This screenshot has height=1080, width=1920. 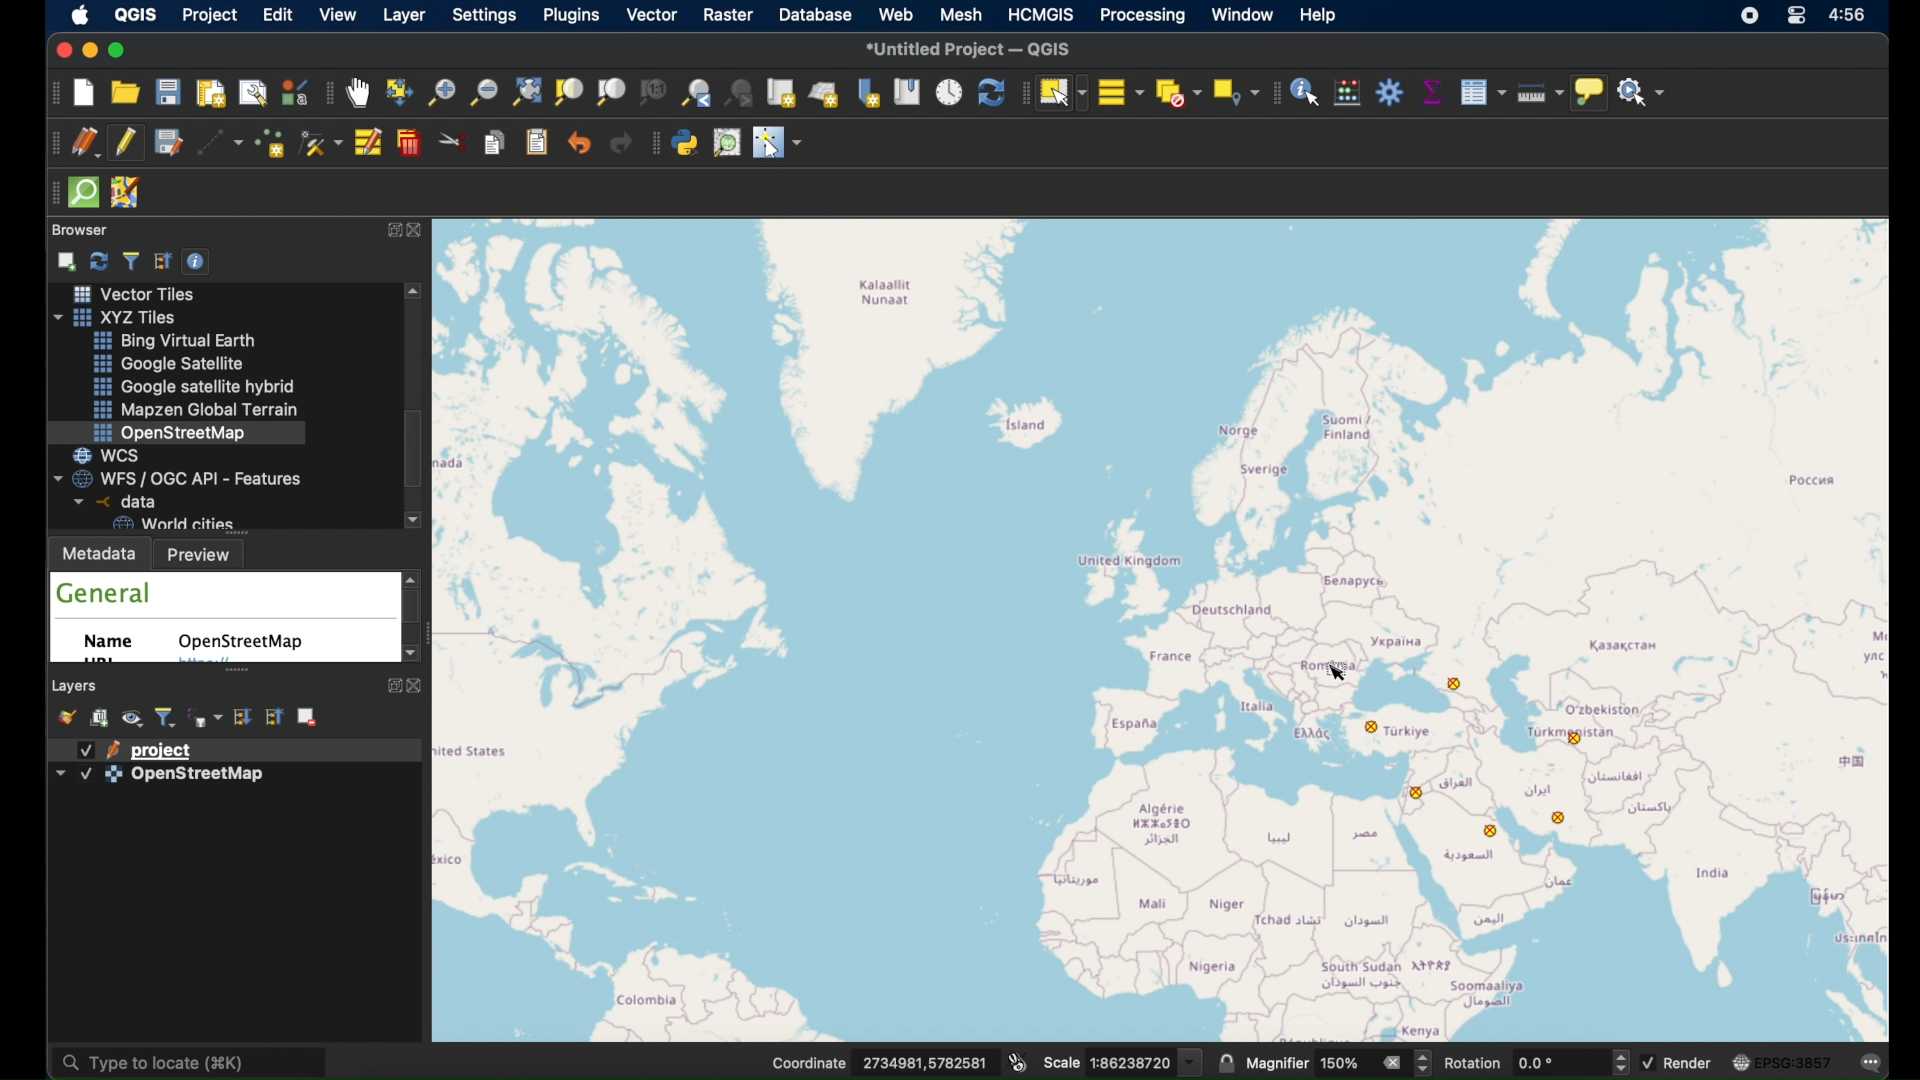 What do you see at coordinates (652, 16) in the screenshot?
I see `vector` at bounding box center [652, 16].